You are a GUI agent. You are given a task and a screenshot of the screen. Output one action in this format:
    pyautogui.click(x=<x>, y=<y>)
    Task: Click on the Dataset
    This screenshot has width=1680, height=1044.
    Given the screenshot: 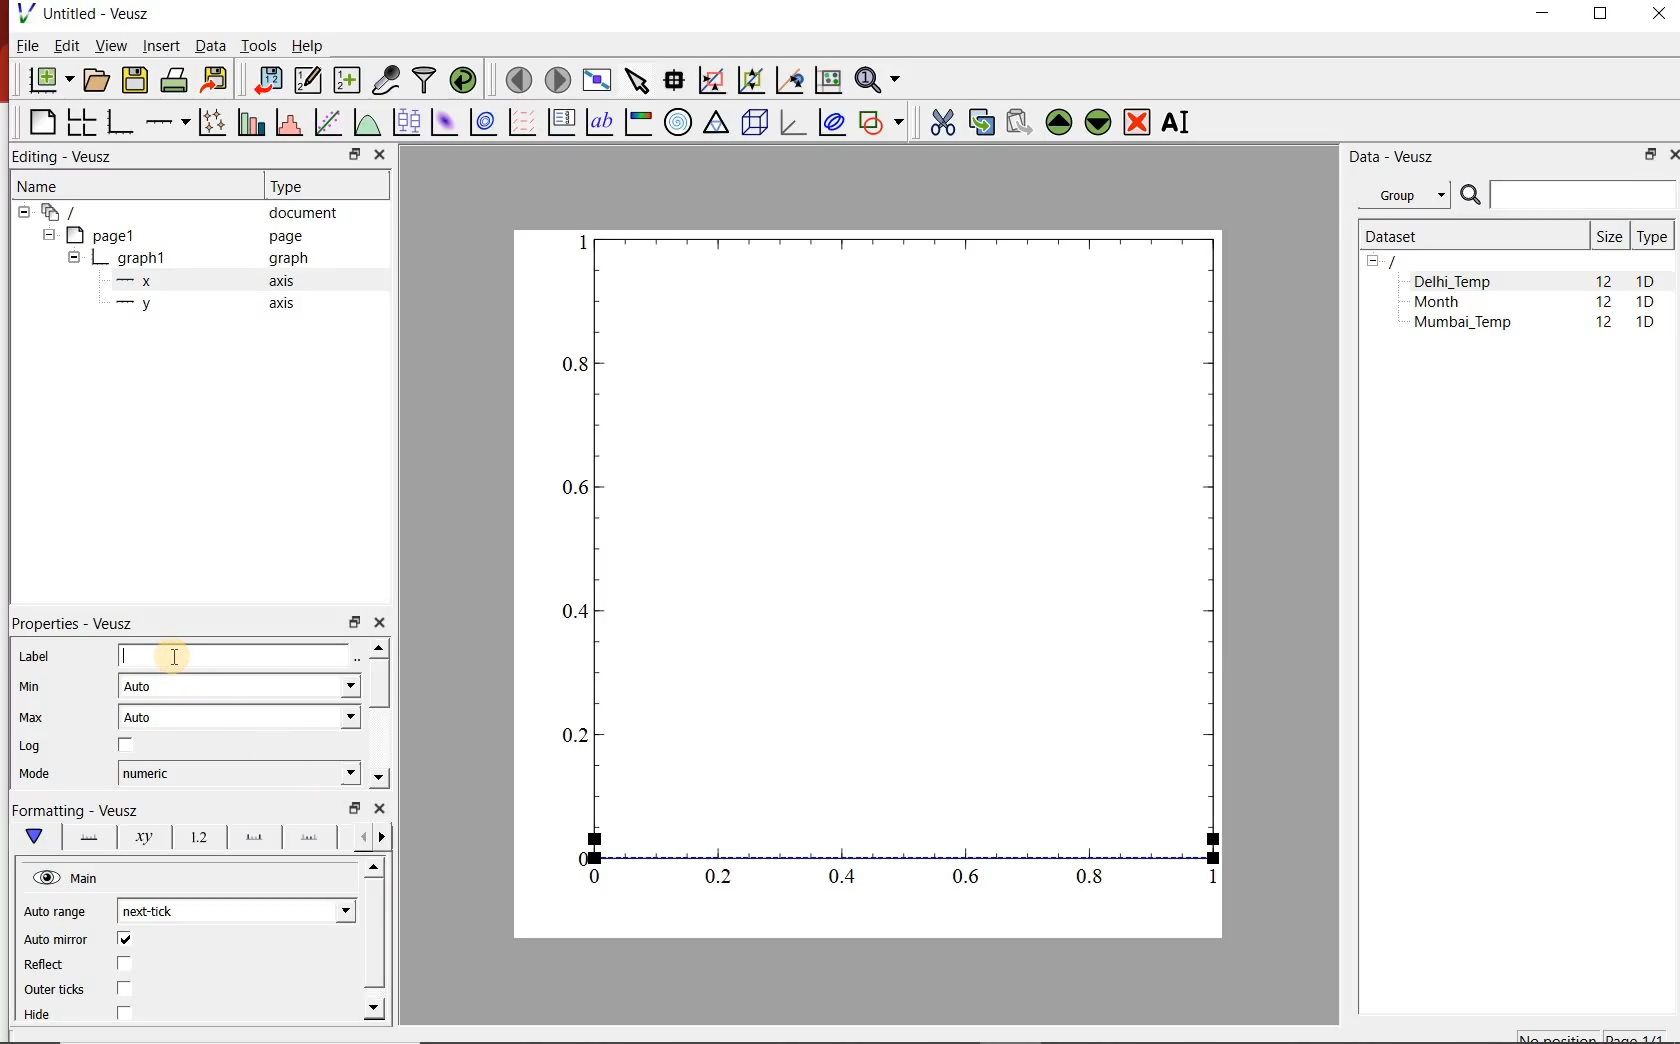 What is the action you would take?
    pyautogui.click(x=1468, y=236)
    